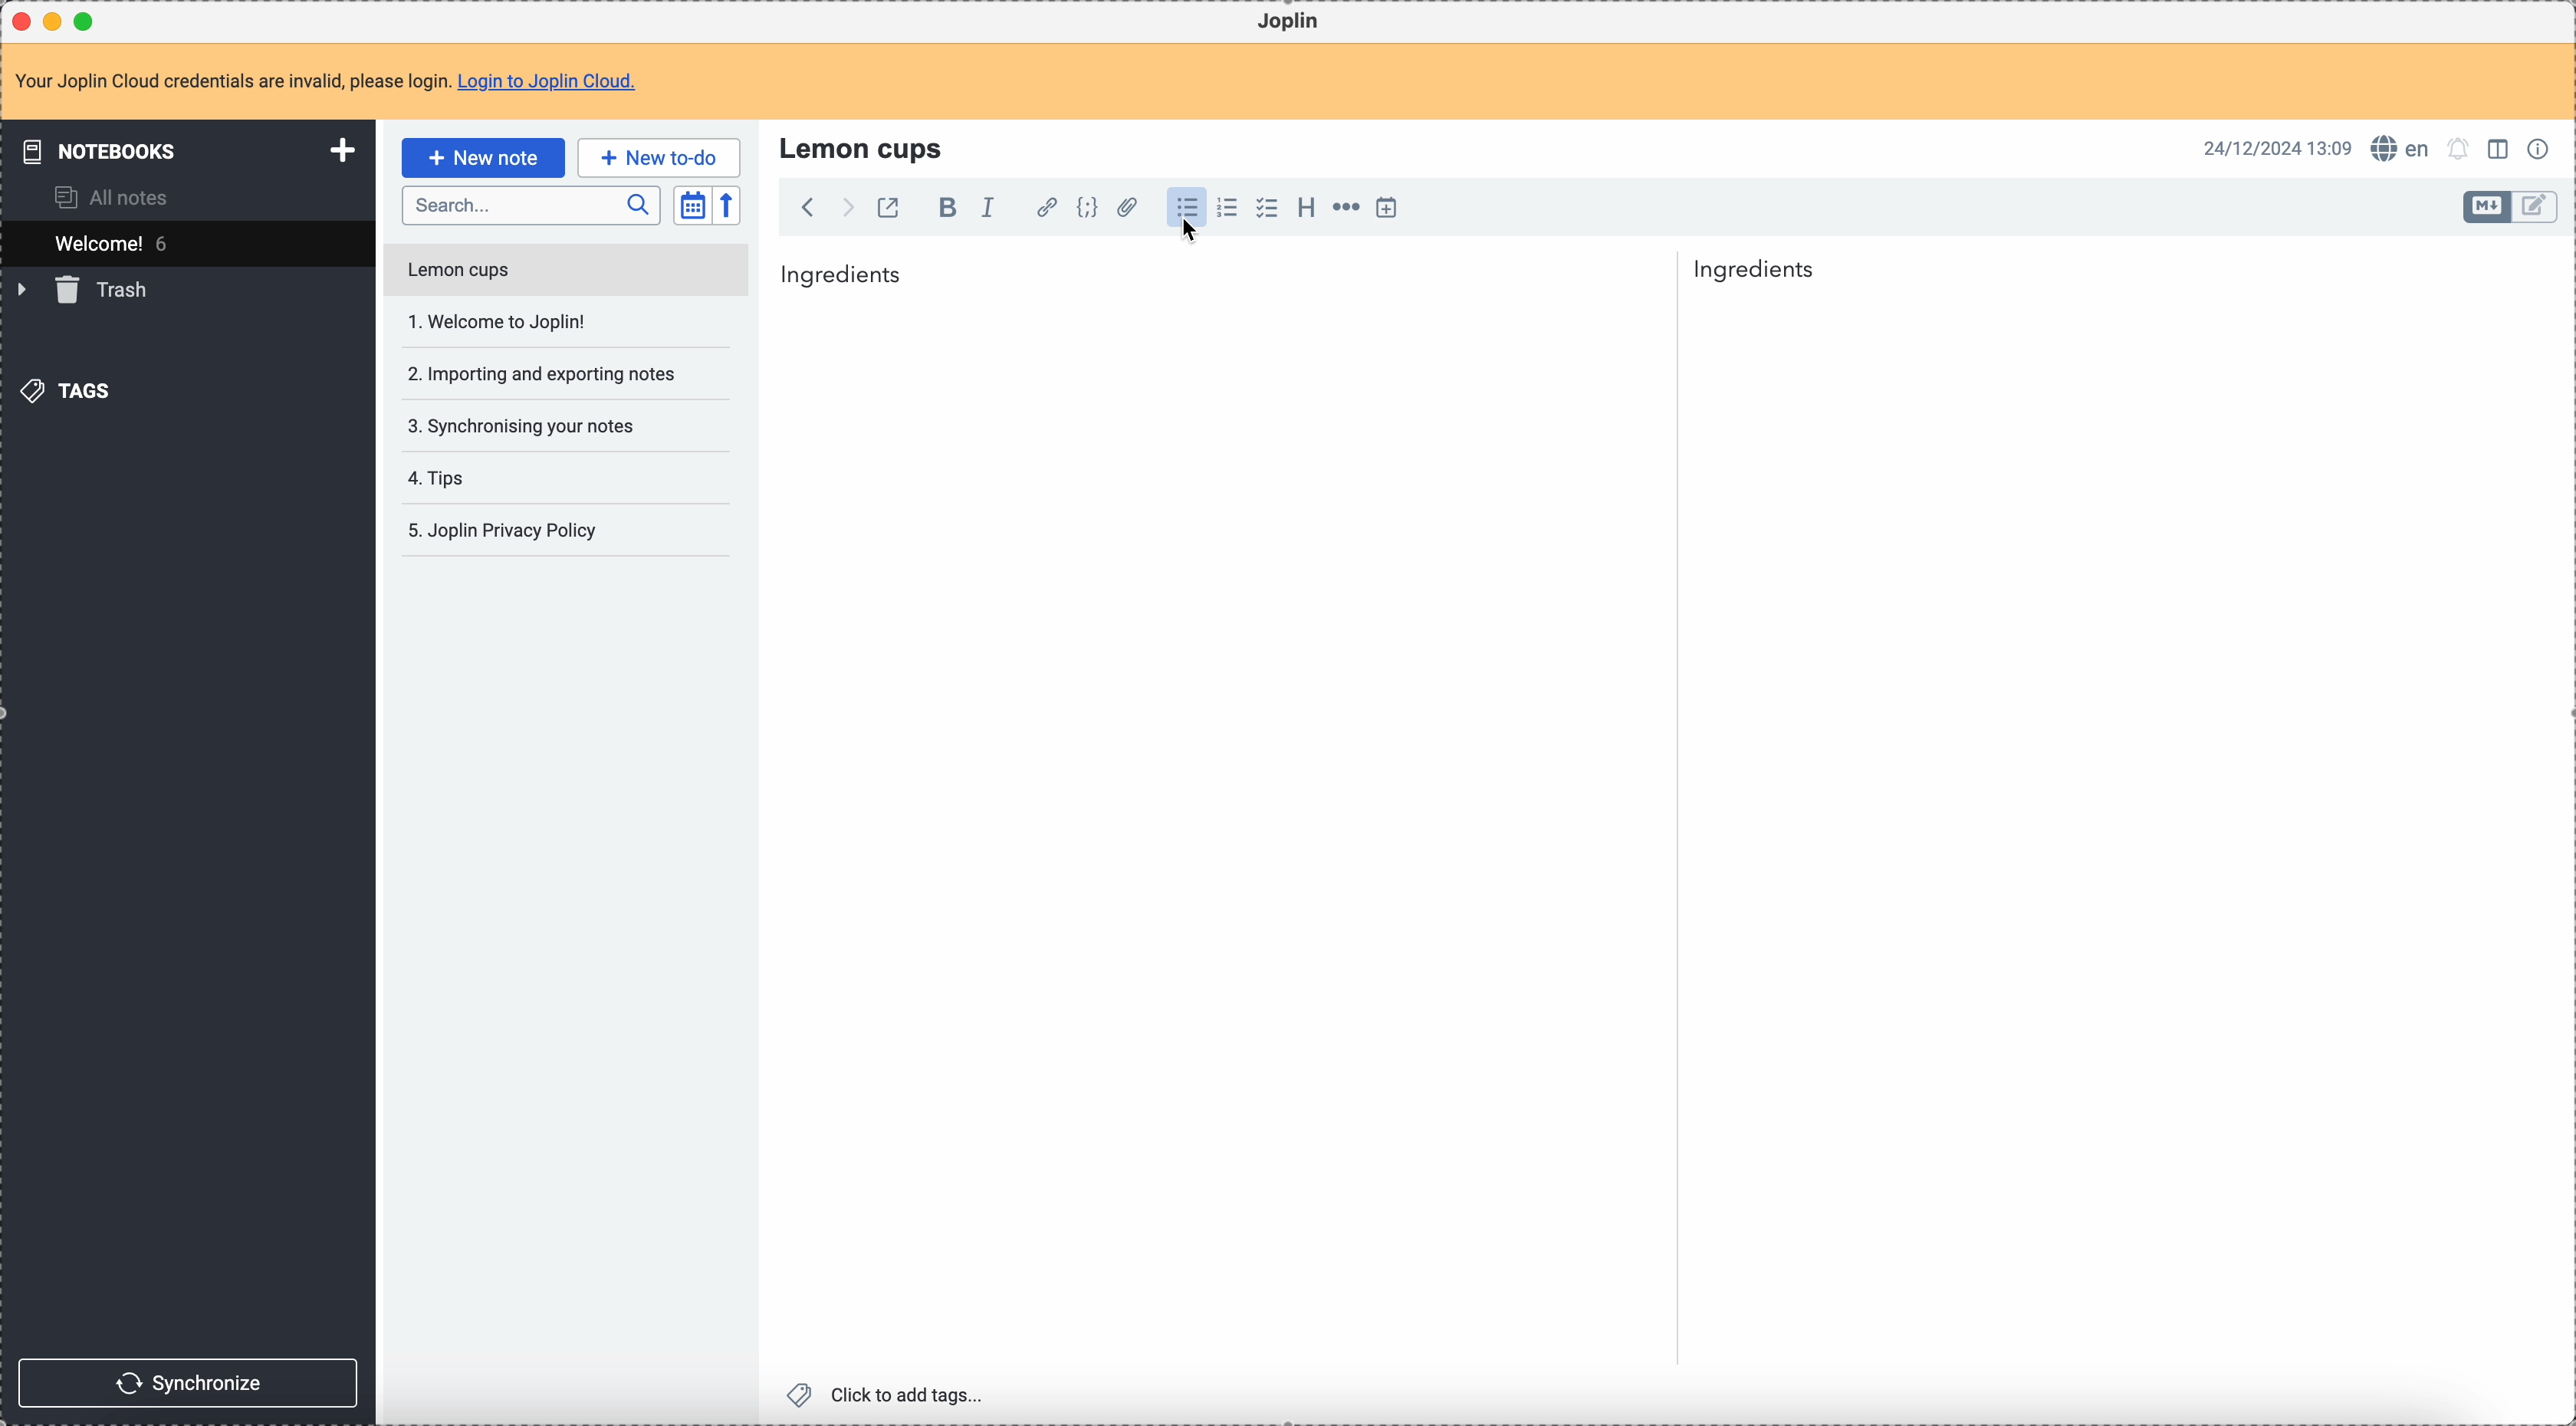  What do you see at coordinates (507, 531) in the screenshot?
I see `Joplin privacy policy note` at bounding box center [507, 531].